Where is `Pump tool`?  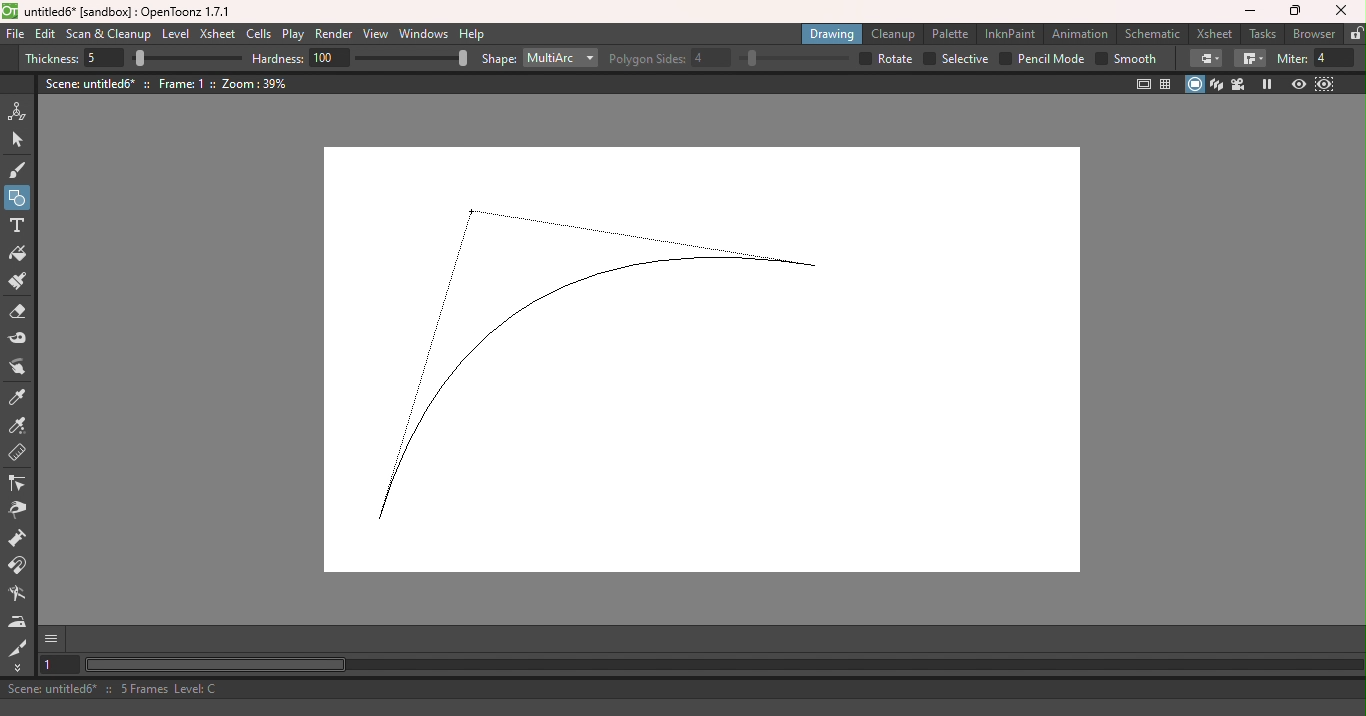 Pump tool is located at coordinates (20, 539).